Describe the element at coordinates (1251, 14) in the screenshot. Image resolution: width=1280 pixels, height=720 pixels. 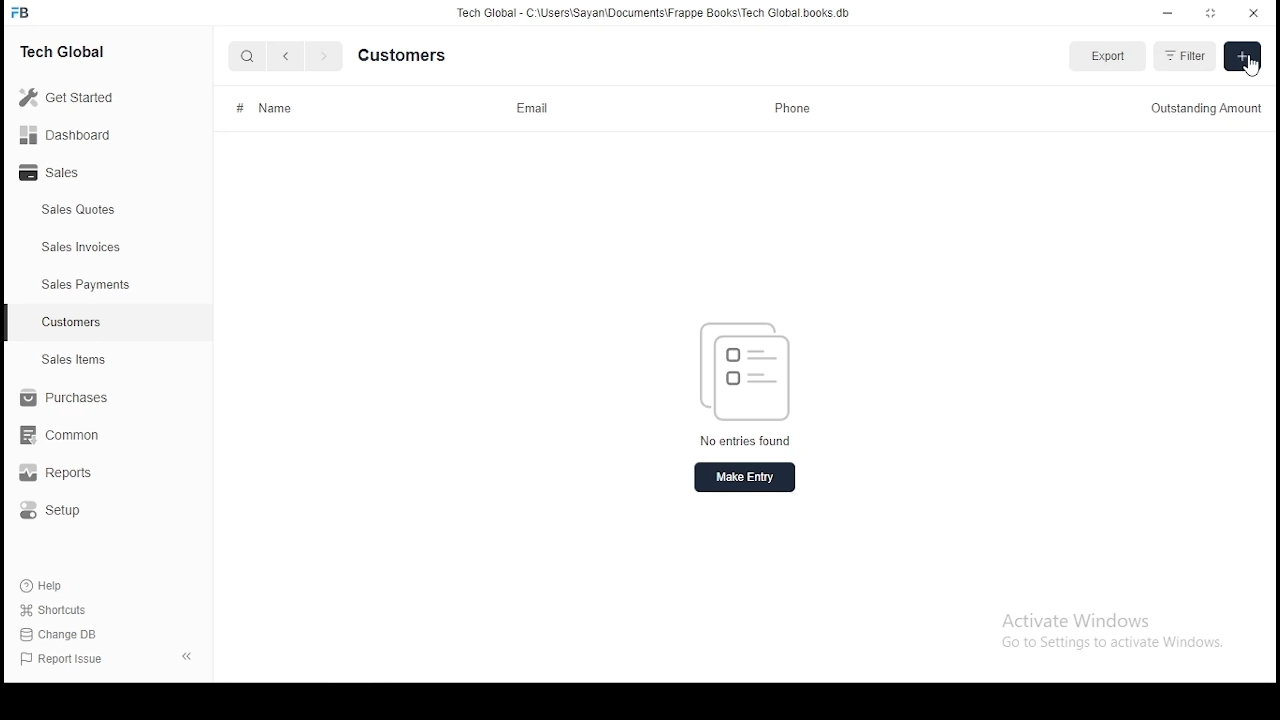
I see `close window` at that location.